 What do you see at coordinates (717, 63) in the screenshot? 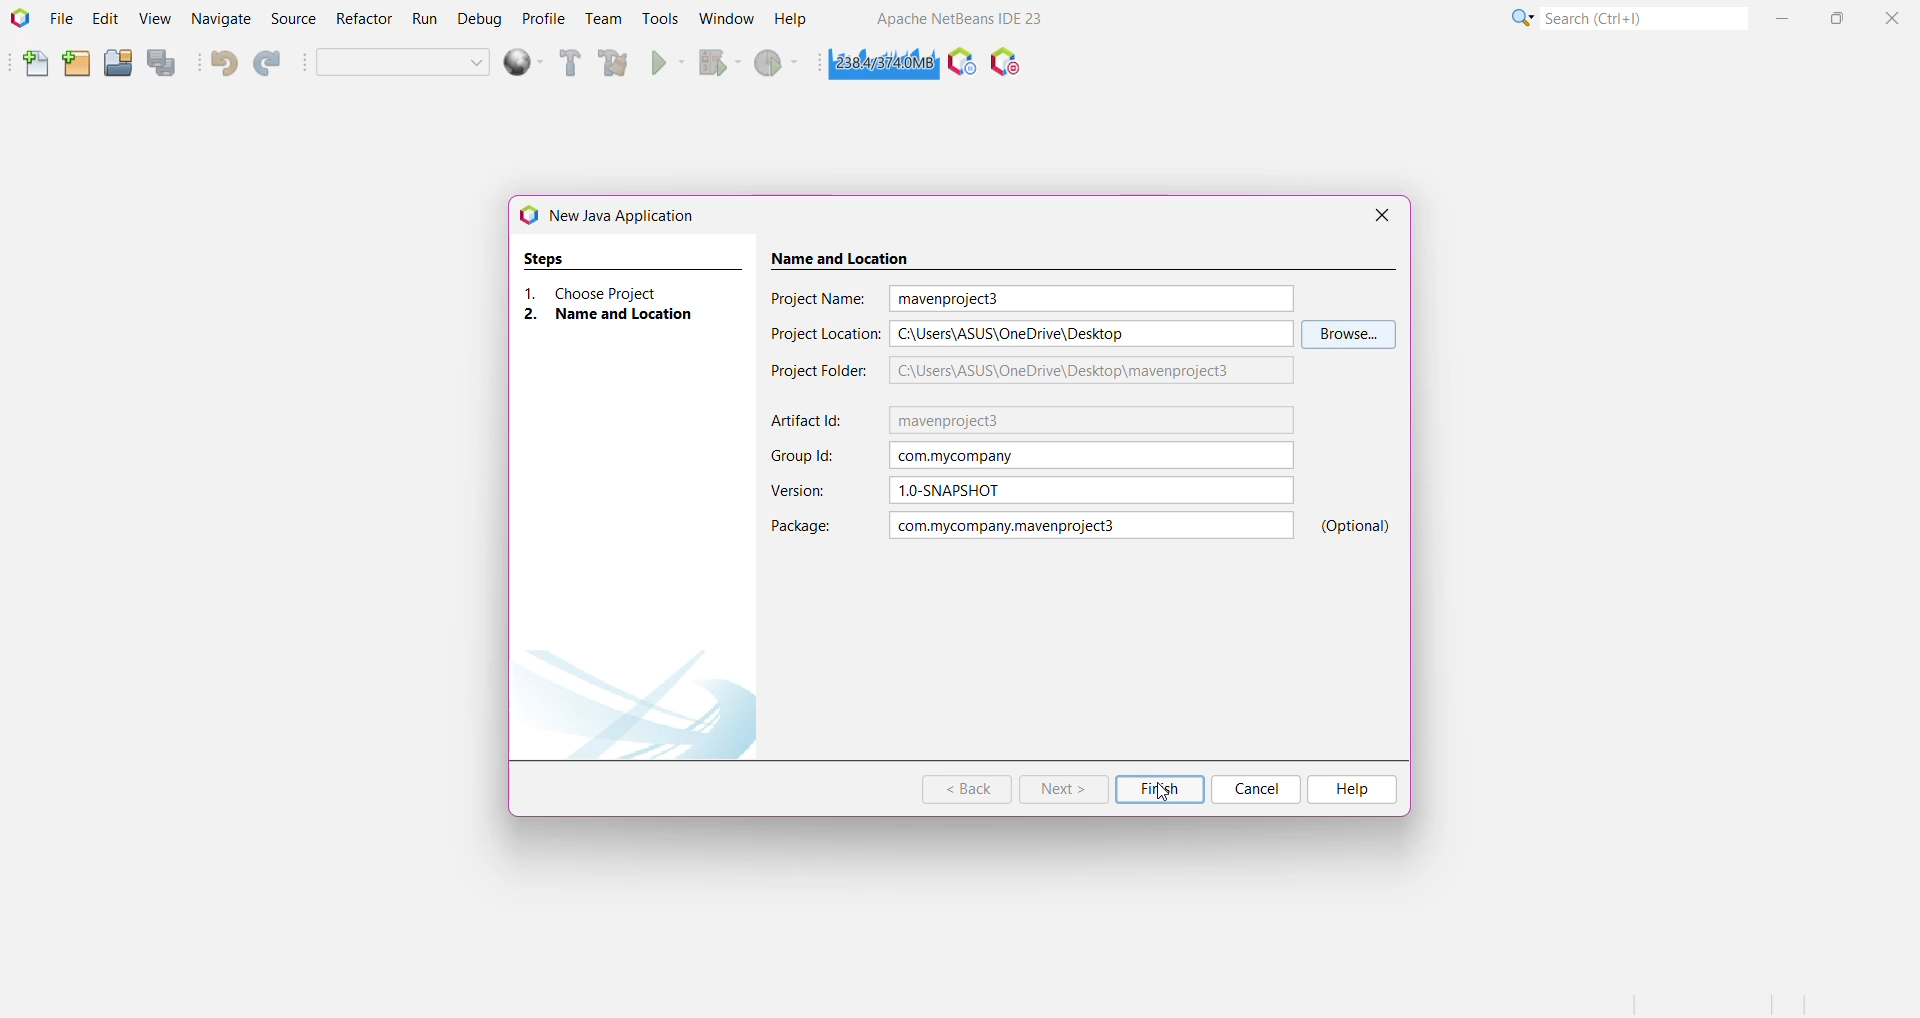
I see `Debug Project` at bounding box center [717, 63].